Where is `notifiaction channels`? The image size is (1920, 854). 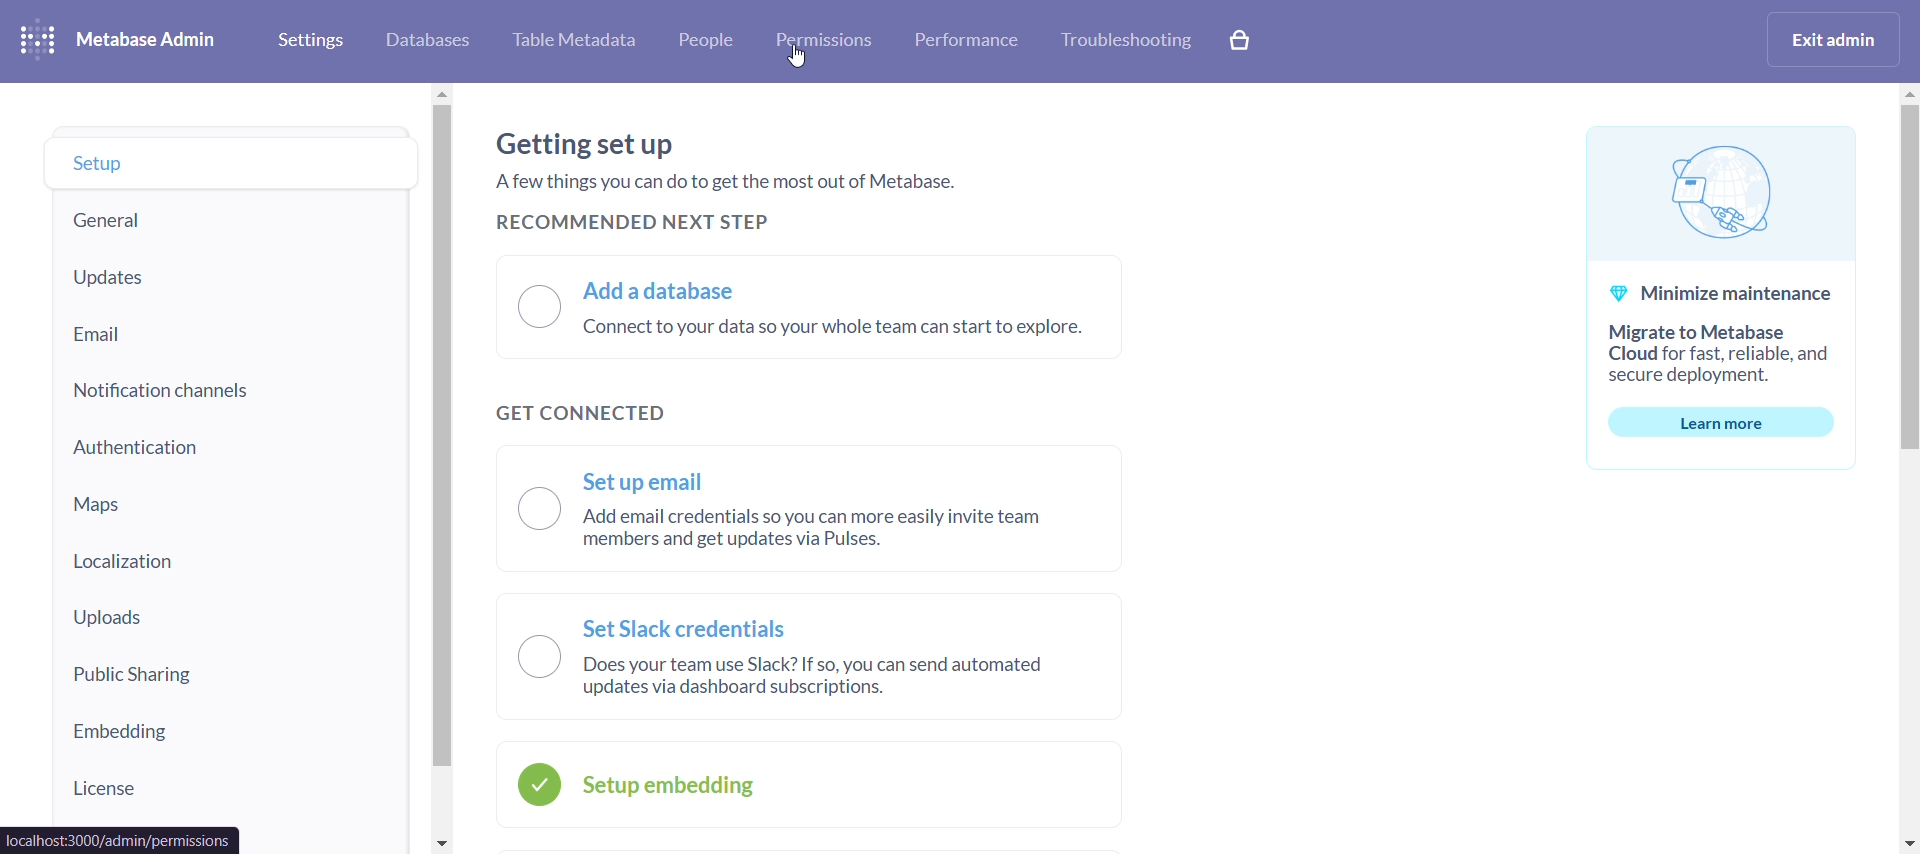 notifiaction channels is located at coordinates (226, 390).